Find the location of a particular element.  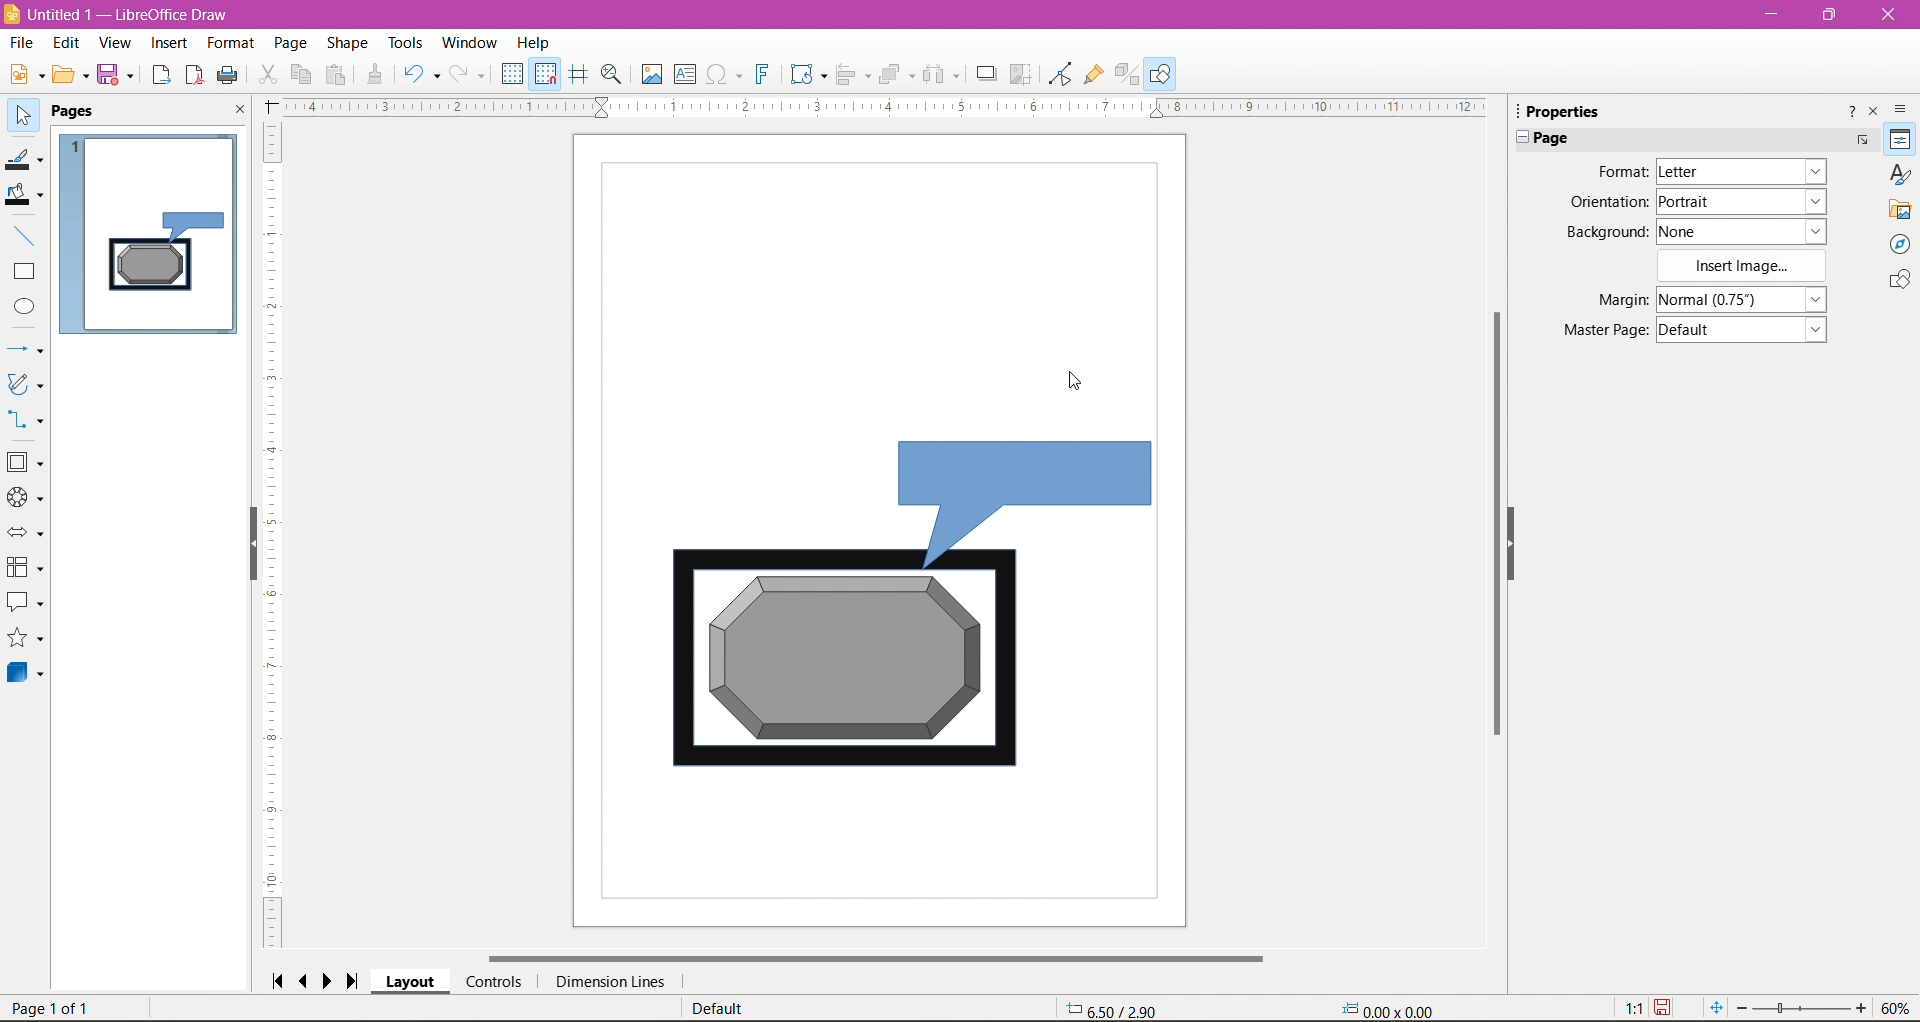

Unsaved Changes is located at coordinates (1667, 1008).